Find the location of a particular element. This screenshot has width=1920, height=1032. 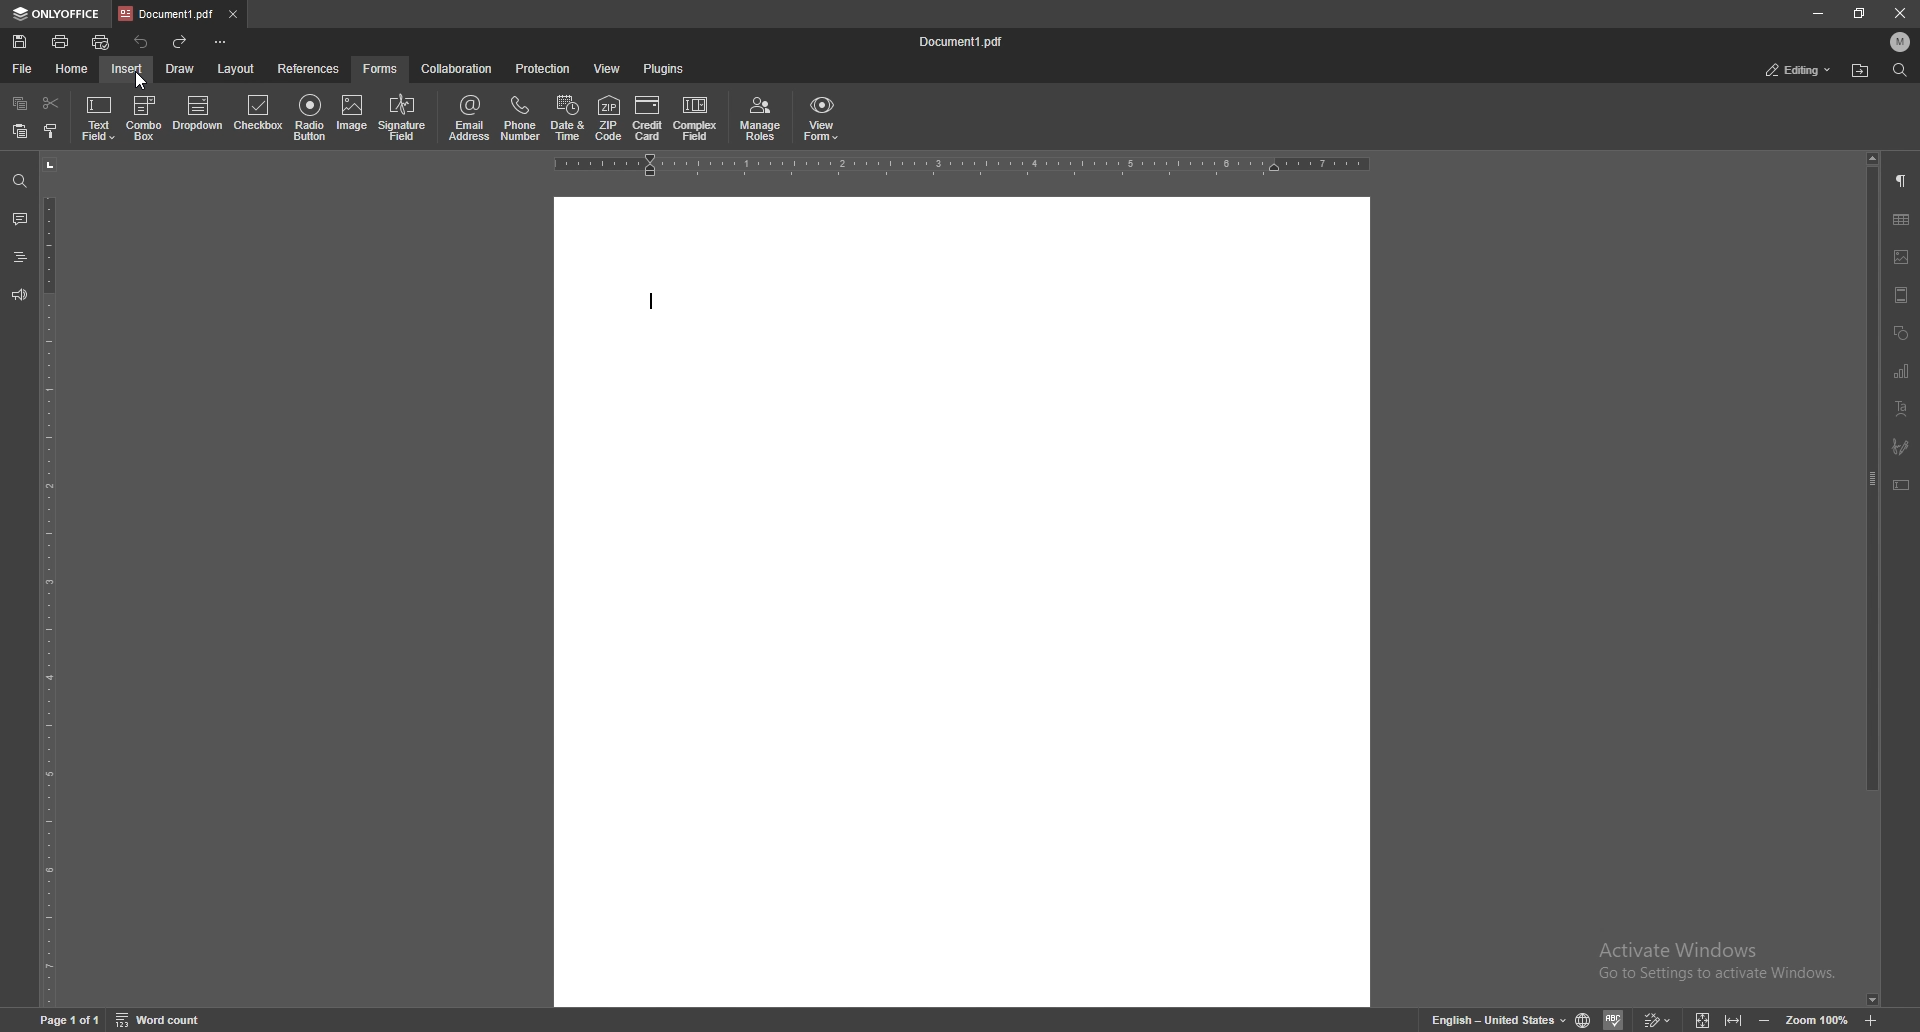

editing is located at coordinates (1796, 71).